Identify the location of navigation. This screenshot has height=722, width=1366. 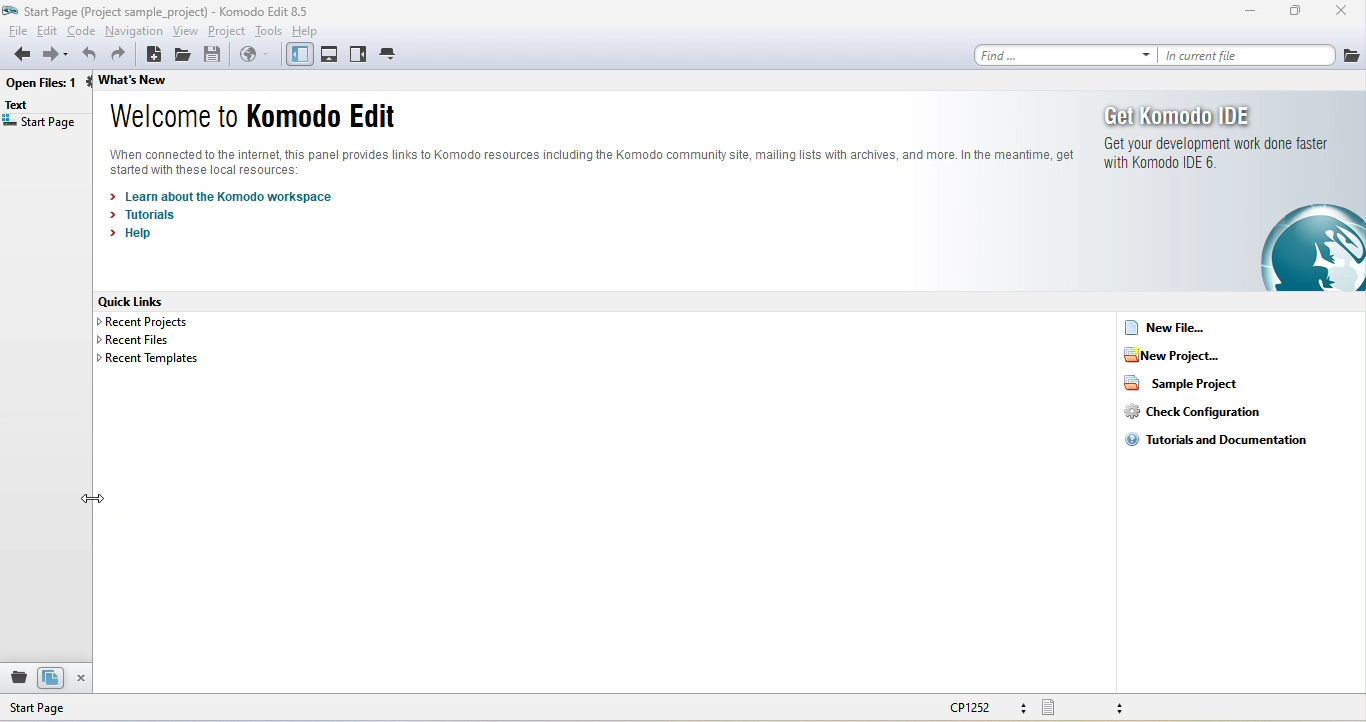
(134, 30).